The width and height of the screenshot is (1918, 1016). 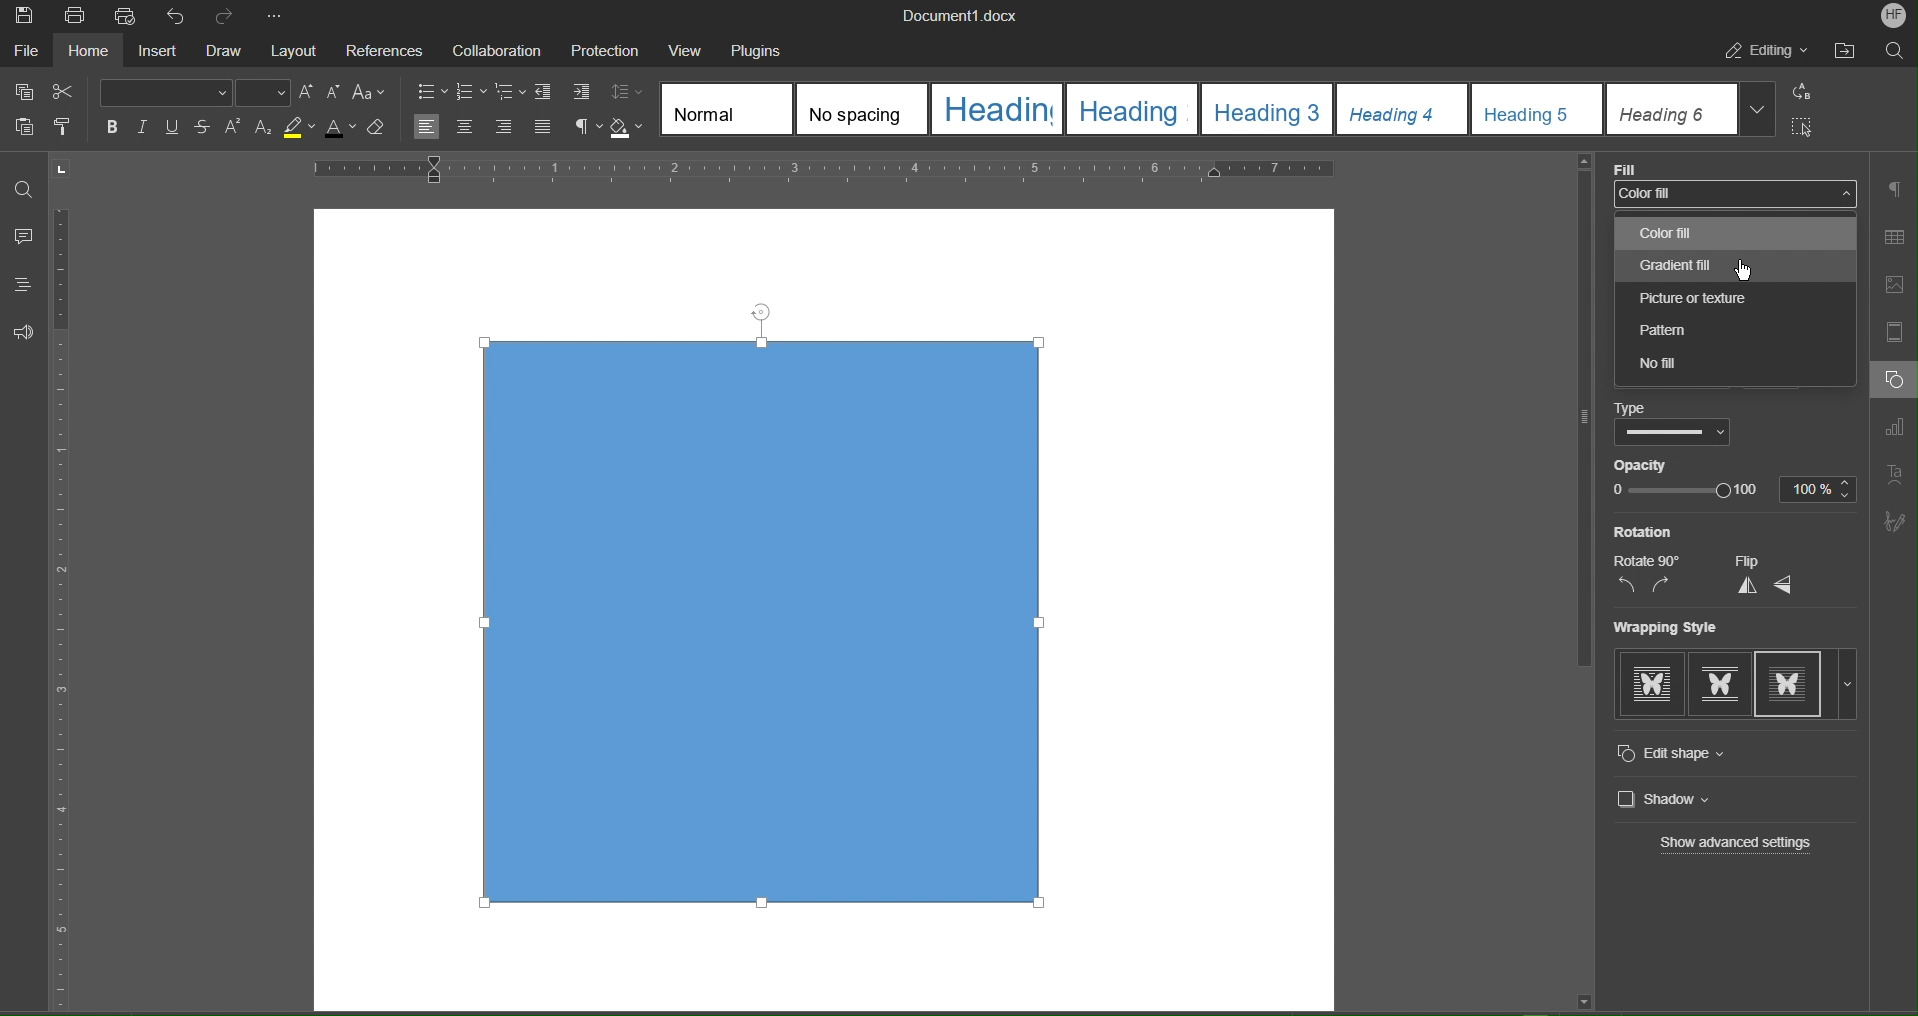 What do you see at coordinates (1896, 189) in the screenshot?
I see `Paragraph Settings` at bounding box center [1896, 189].